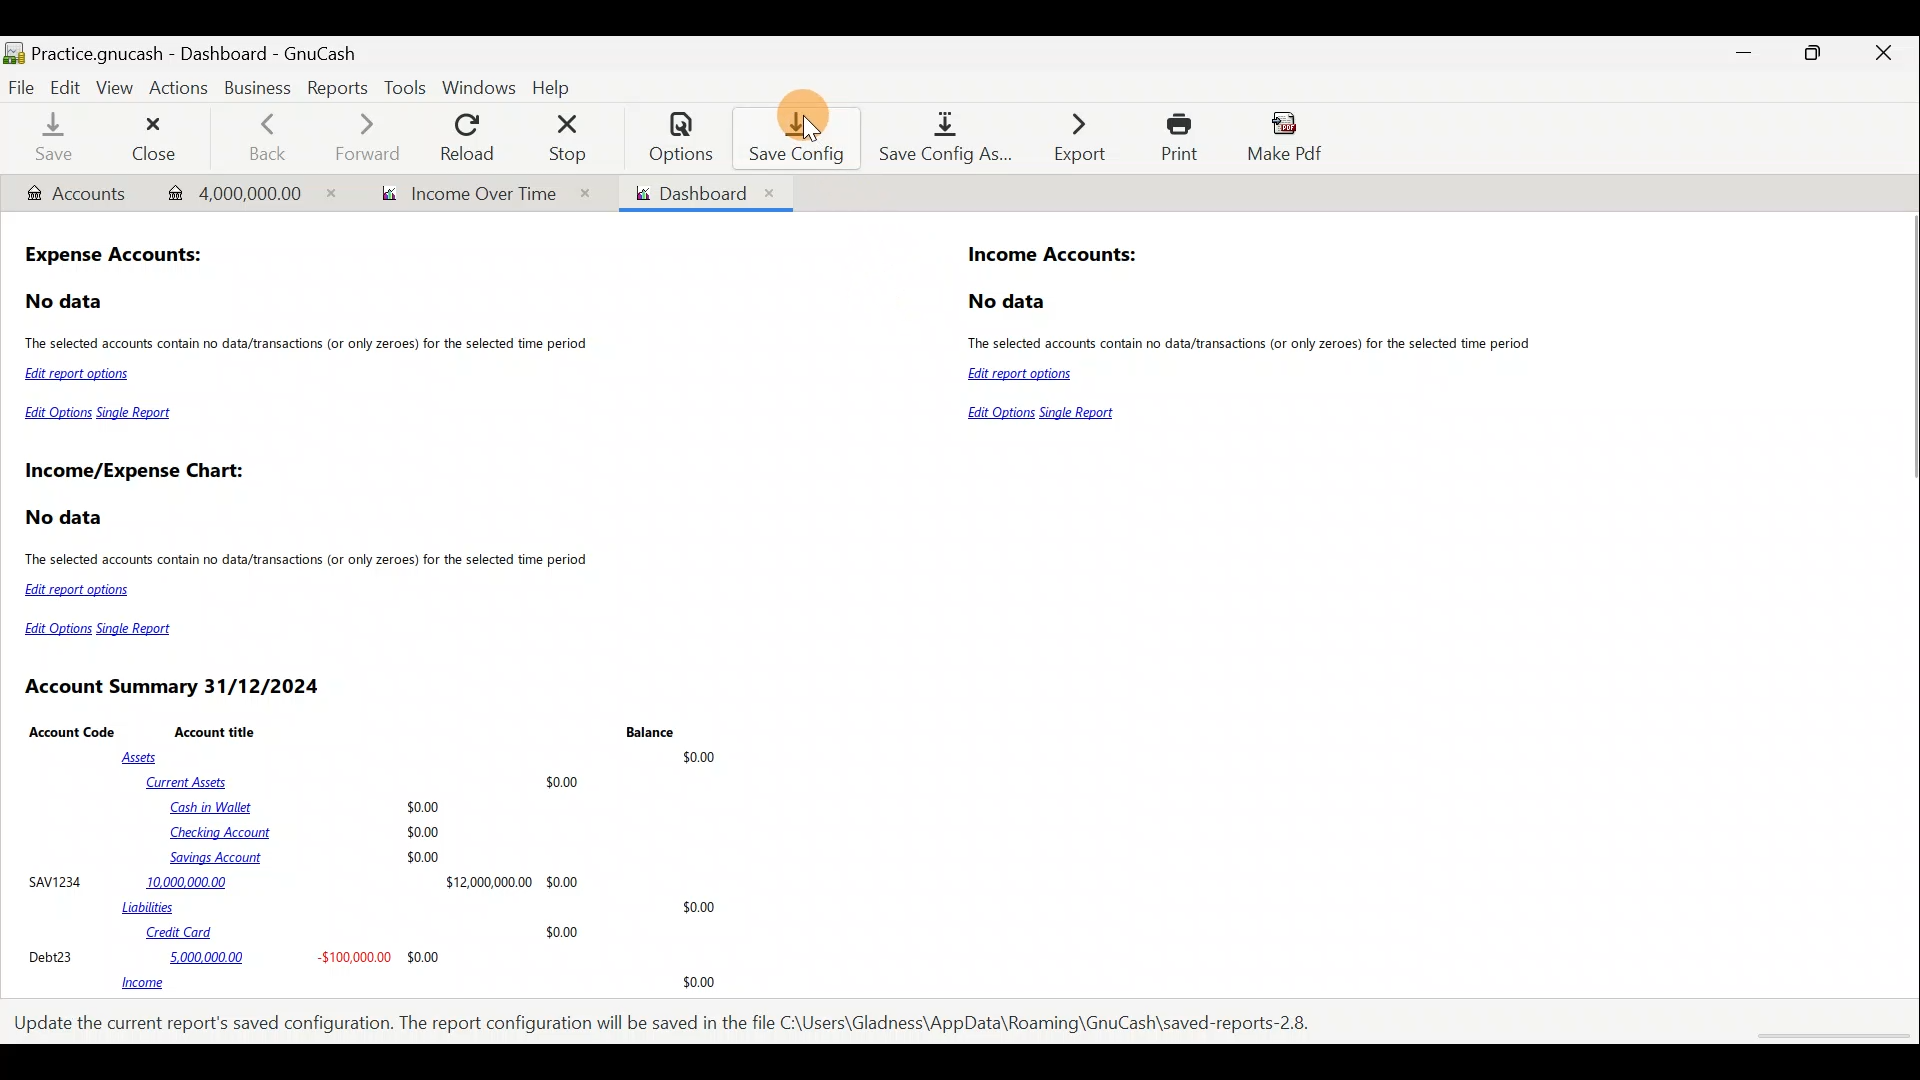  I want to click on File, so click(22, 86).